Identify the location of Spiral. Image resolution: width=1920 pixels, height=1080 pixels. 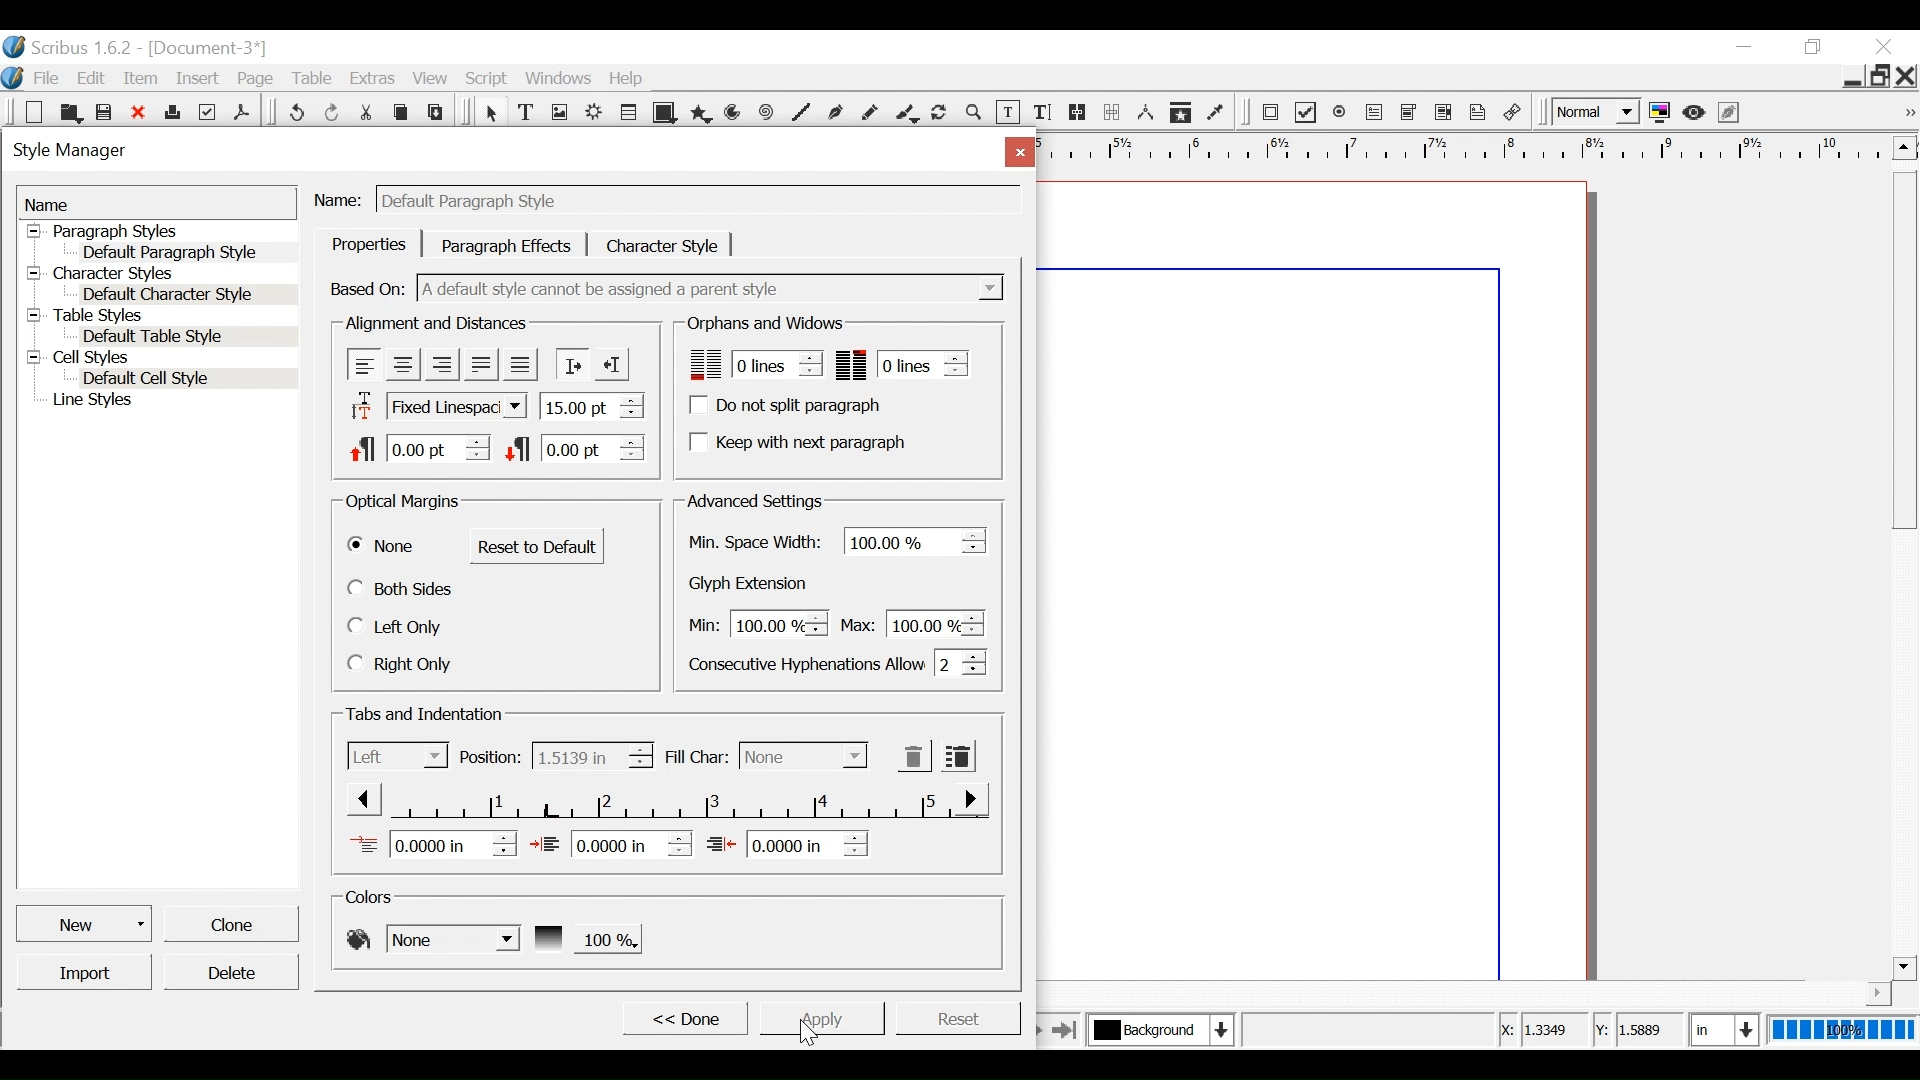
(767, 113).